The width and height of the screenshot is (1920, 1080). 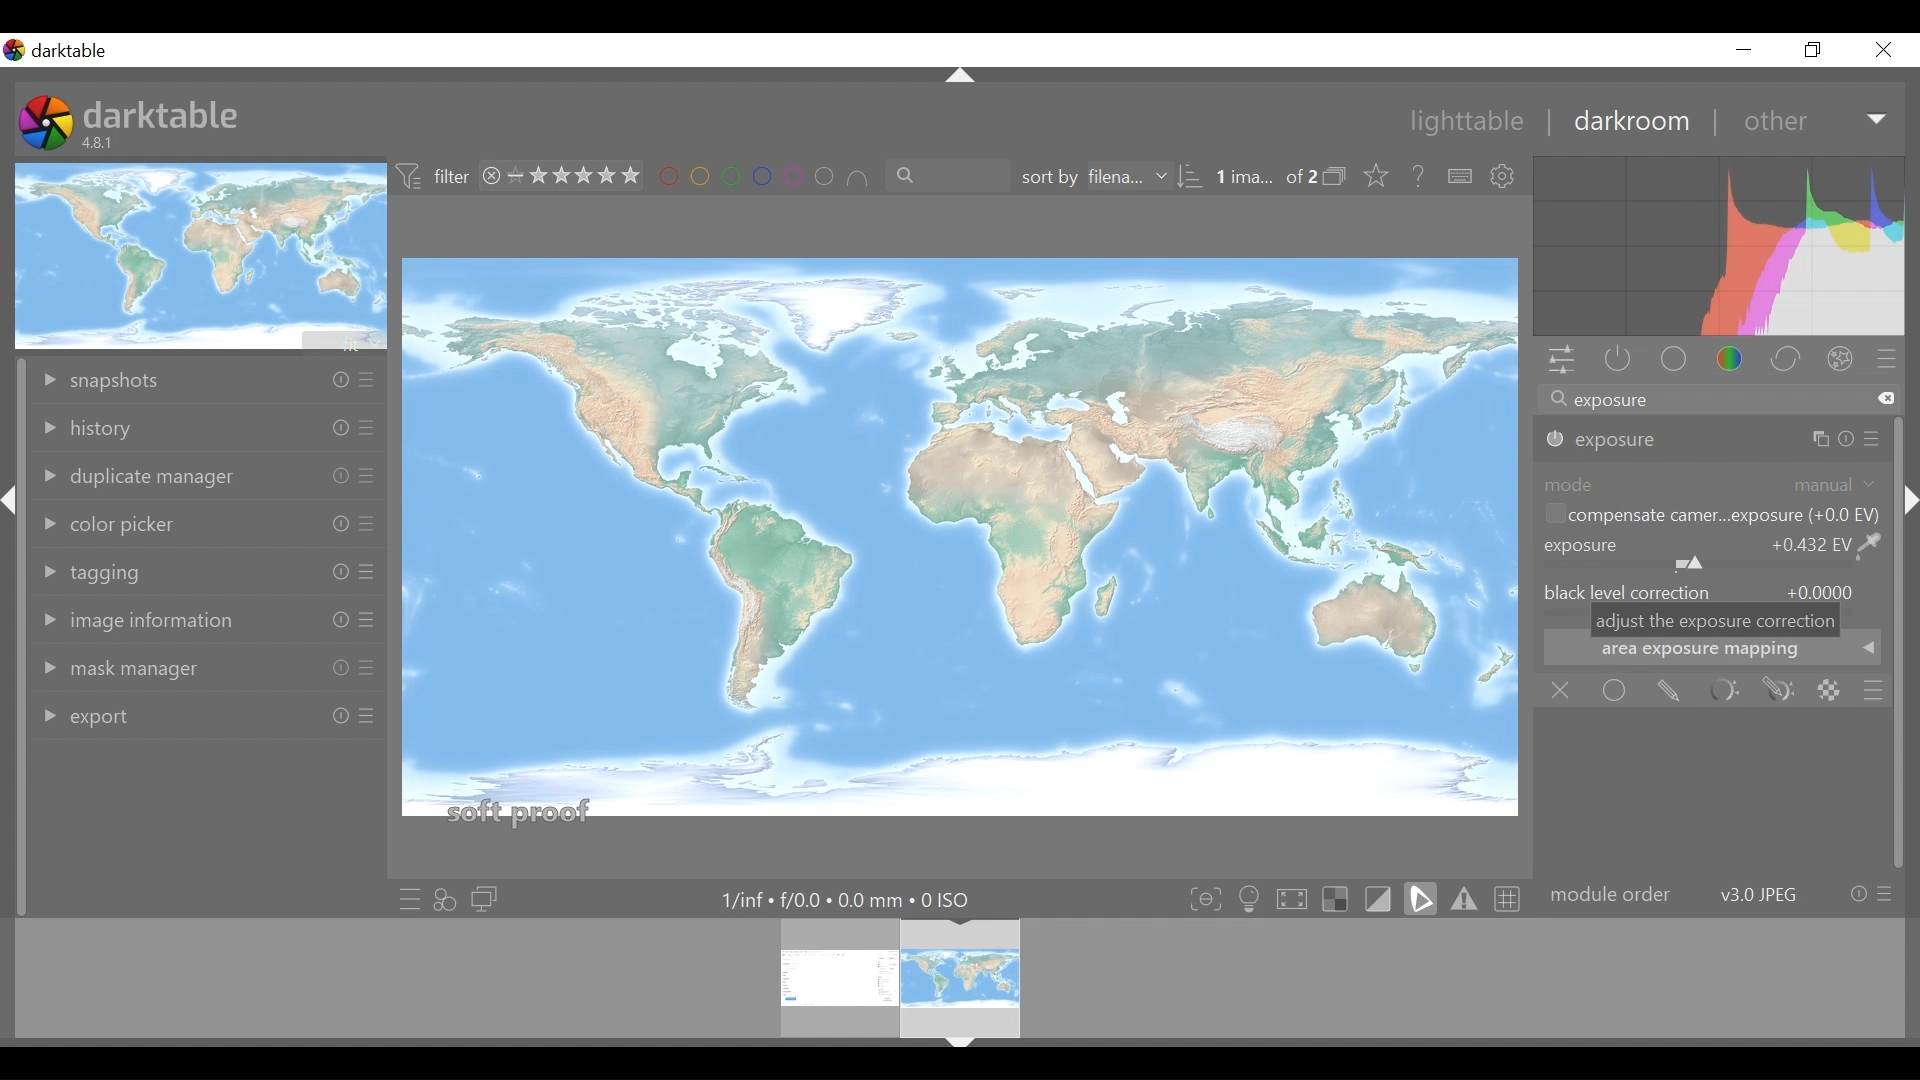 I want to click on filter, so click(x=434, y=177).